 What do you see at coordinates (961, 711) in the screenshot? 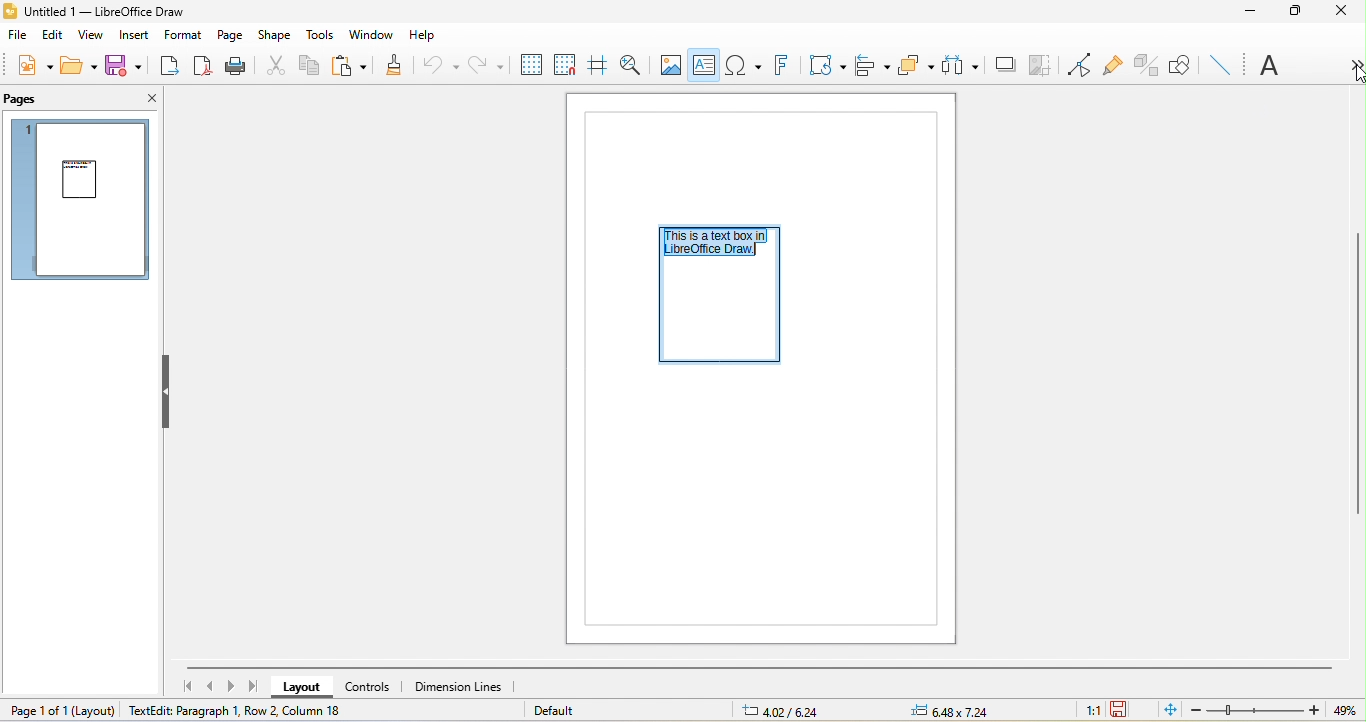
I see `0.00x0.00` at bounding box center [961, 711].